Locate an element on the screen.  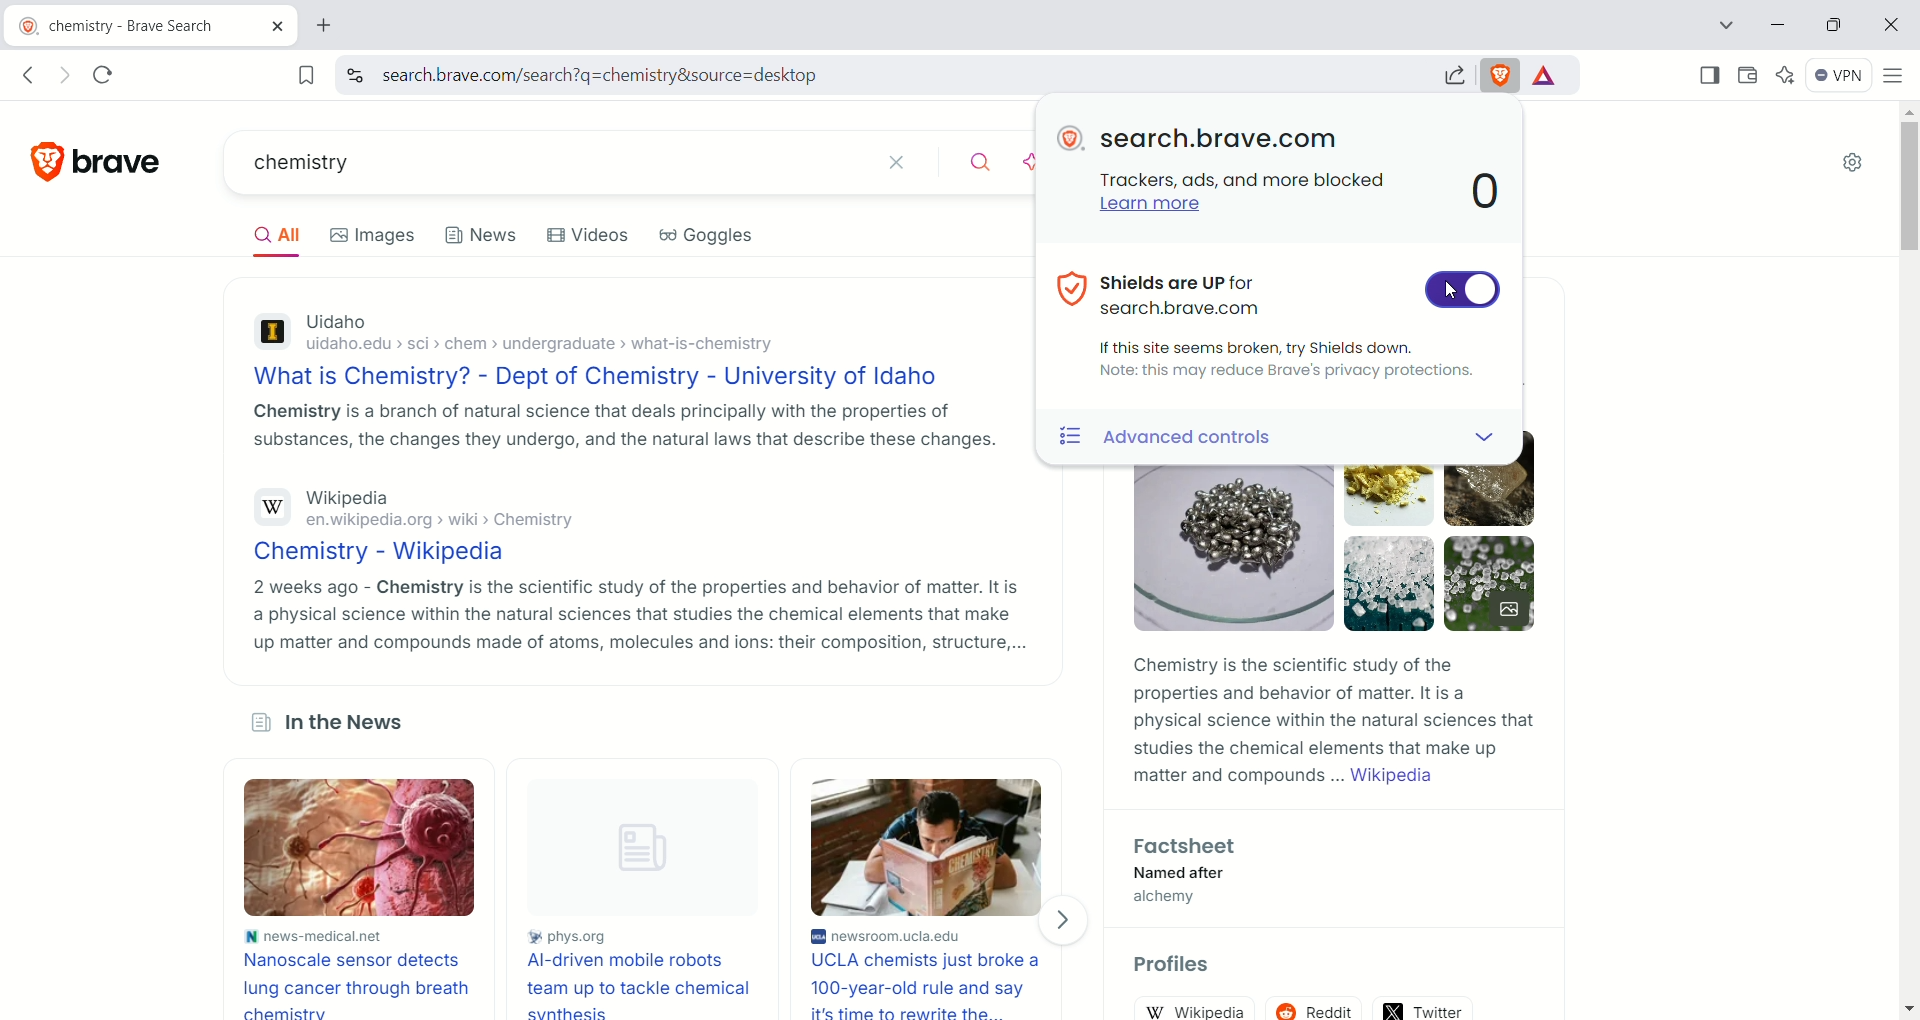
Wikipedia: en.wikipedia.org > wiki > Chemistry is located at coordinates (629, 511).